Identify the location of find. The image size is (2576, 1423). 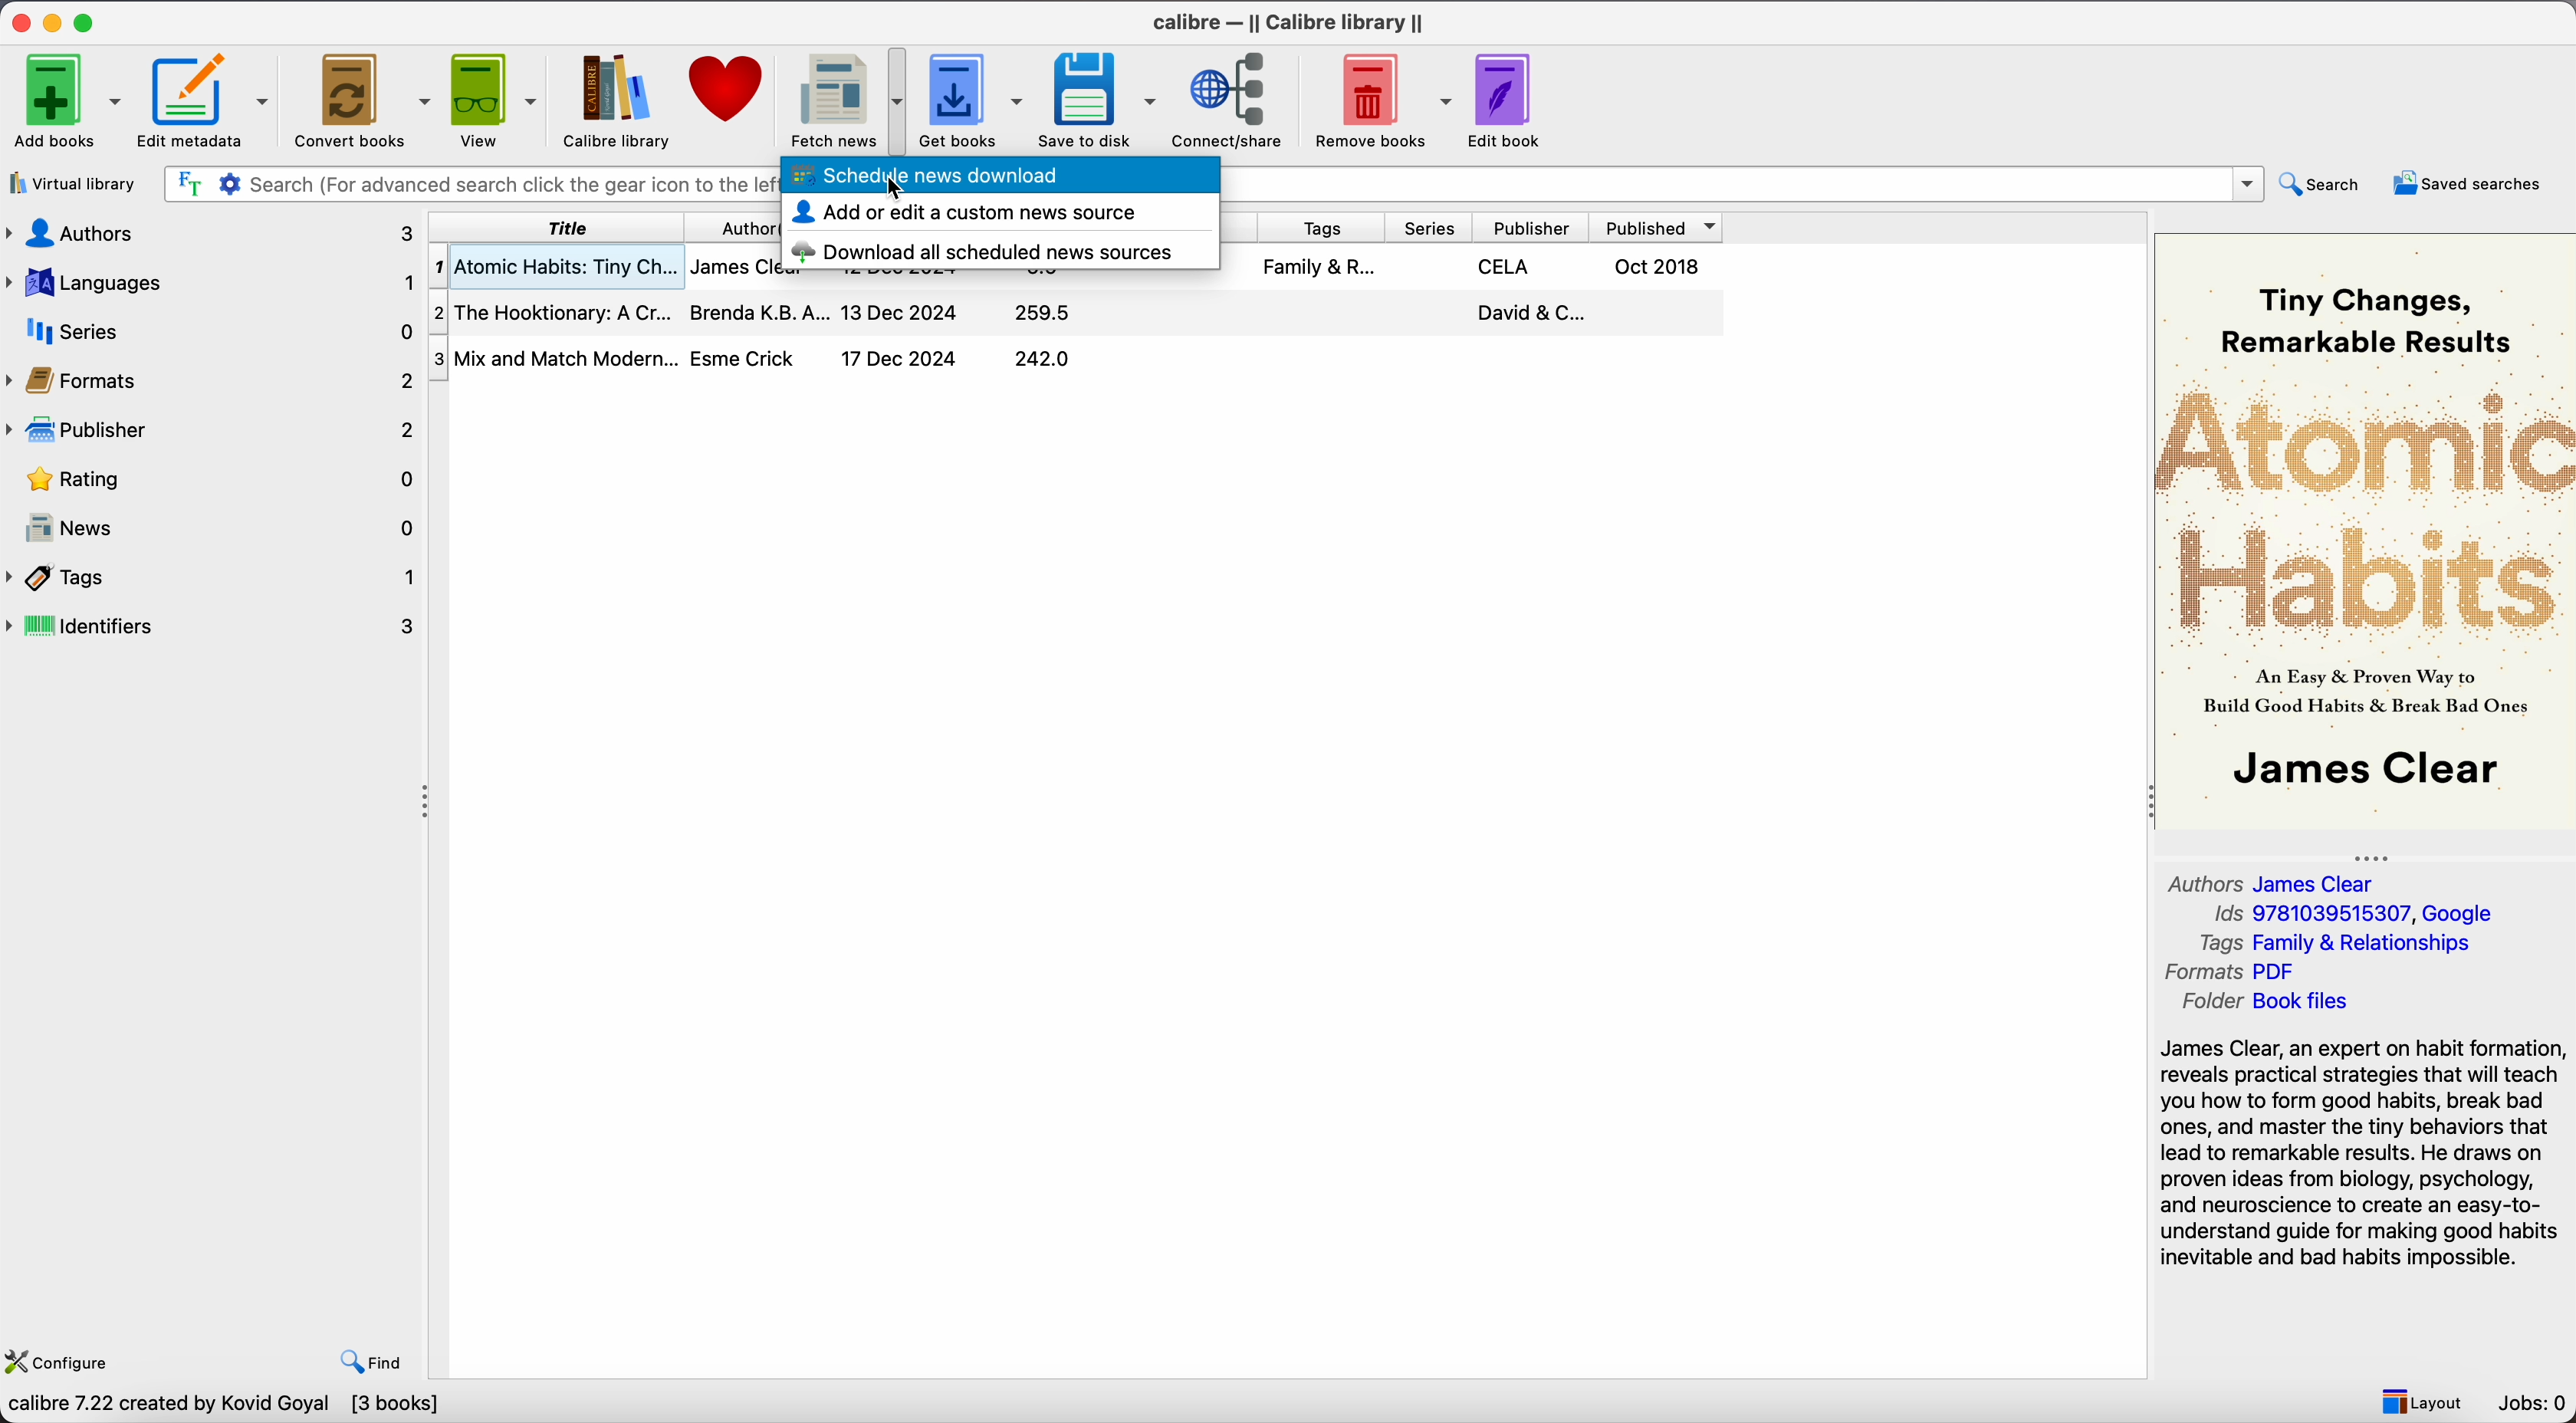
(372, 1363).